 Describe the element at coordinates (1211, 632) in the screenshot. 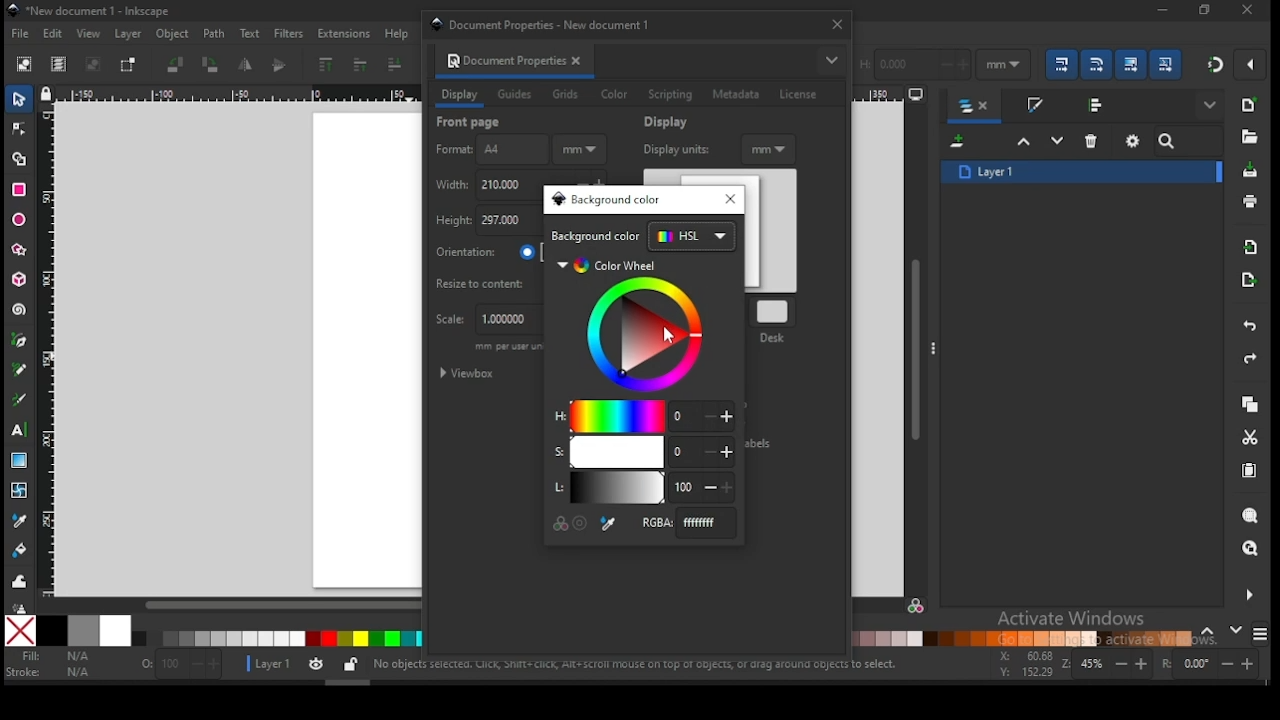

I see `previous` at that location.